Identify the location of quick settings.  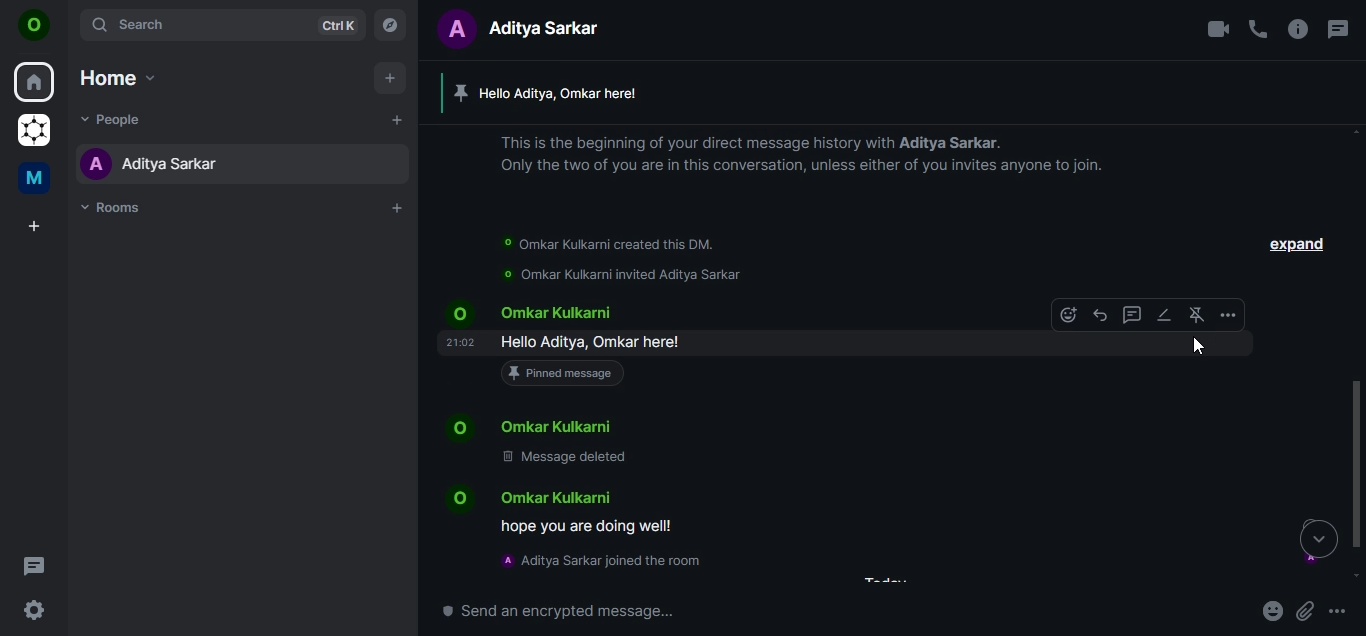
(34, 609).